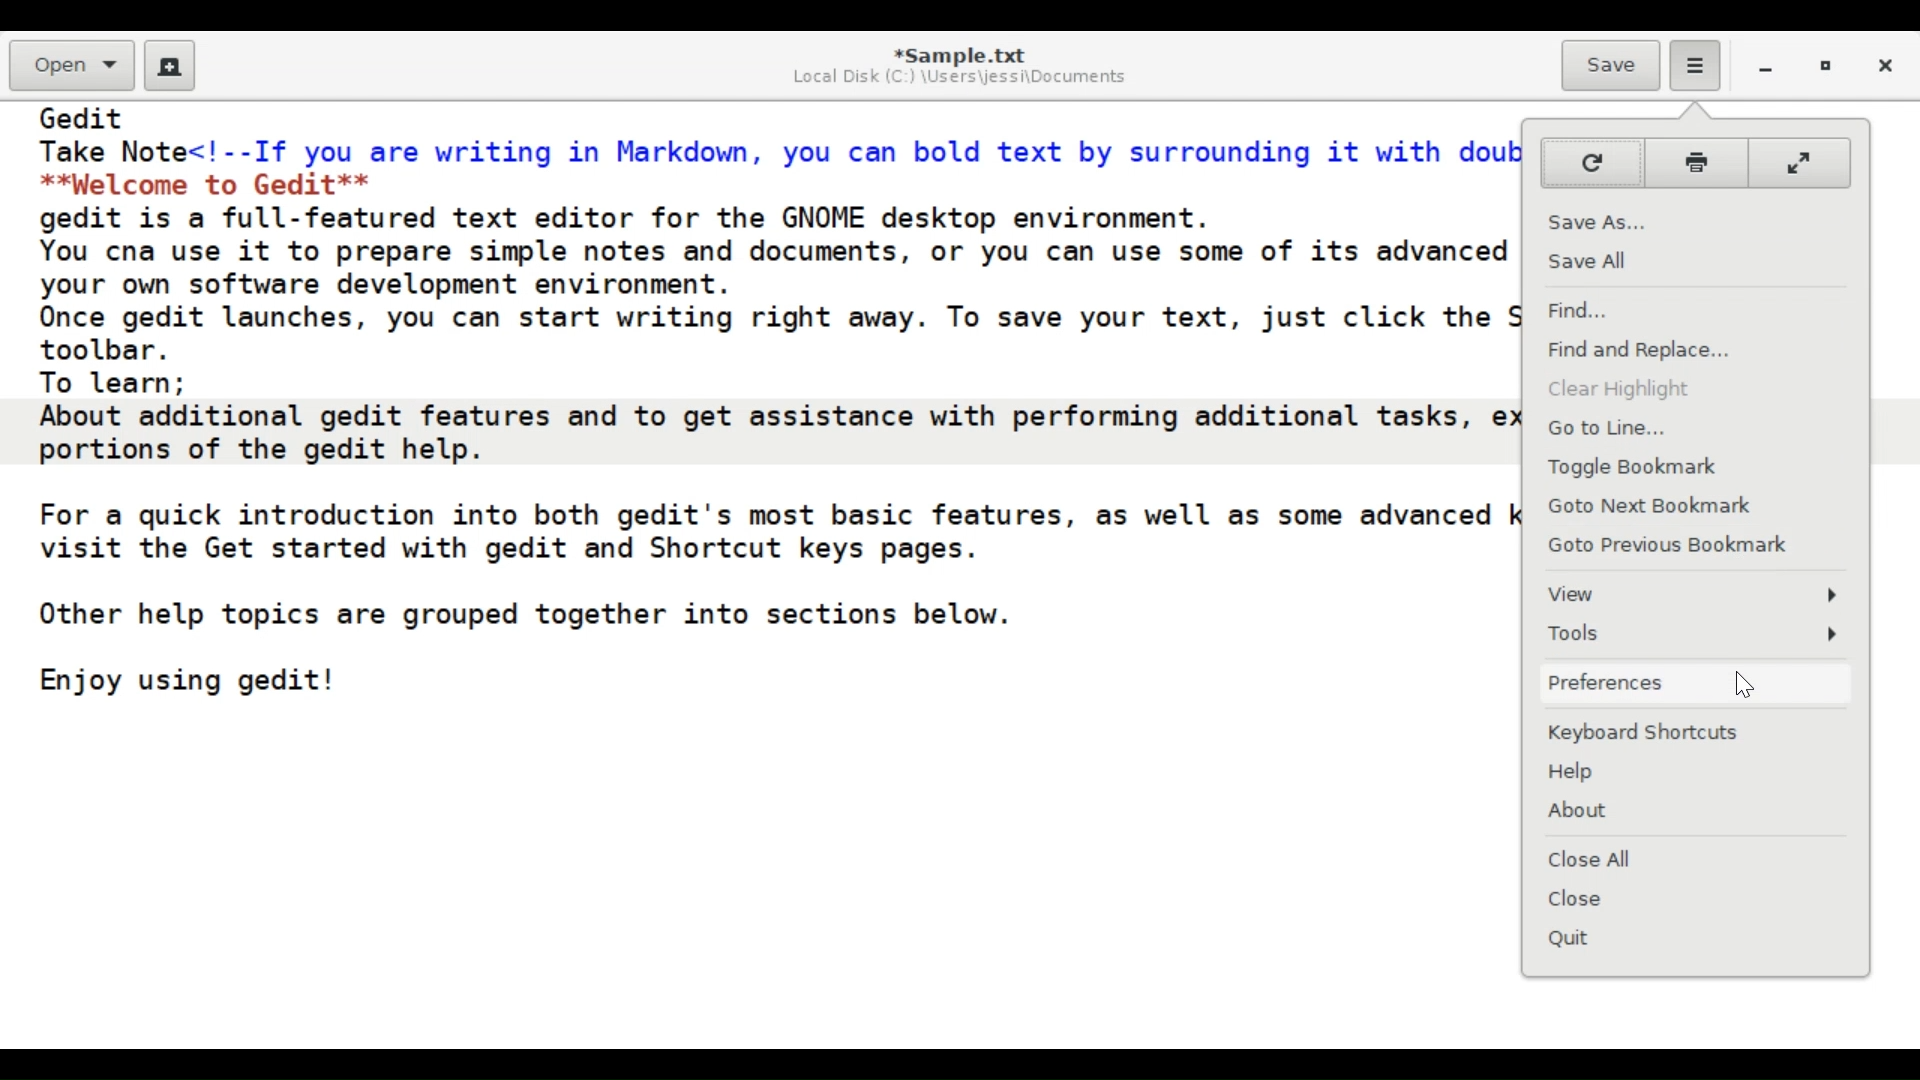 Image resolution: width=1920 pixels, height=1080 pixels. Describe the element at coordinates (1829, 69) in the screenshot. I see `restore` at that location.